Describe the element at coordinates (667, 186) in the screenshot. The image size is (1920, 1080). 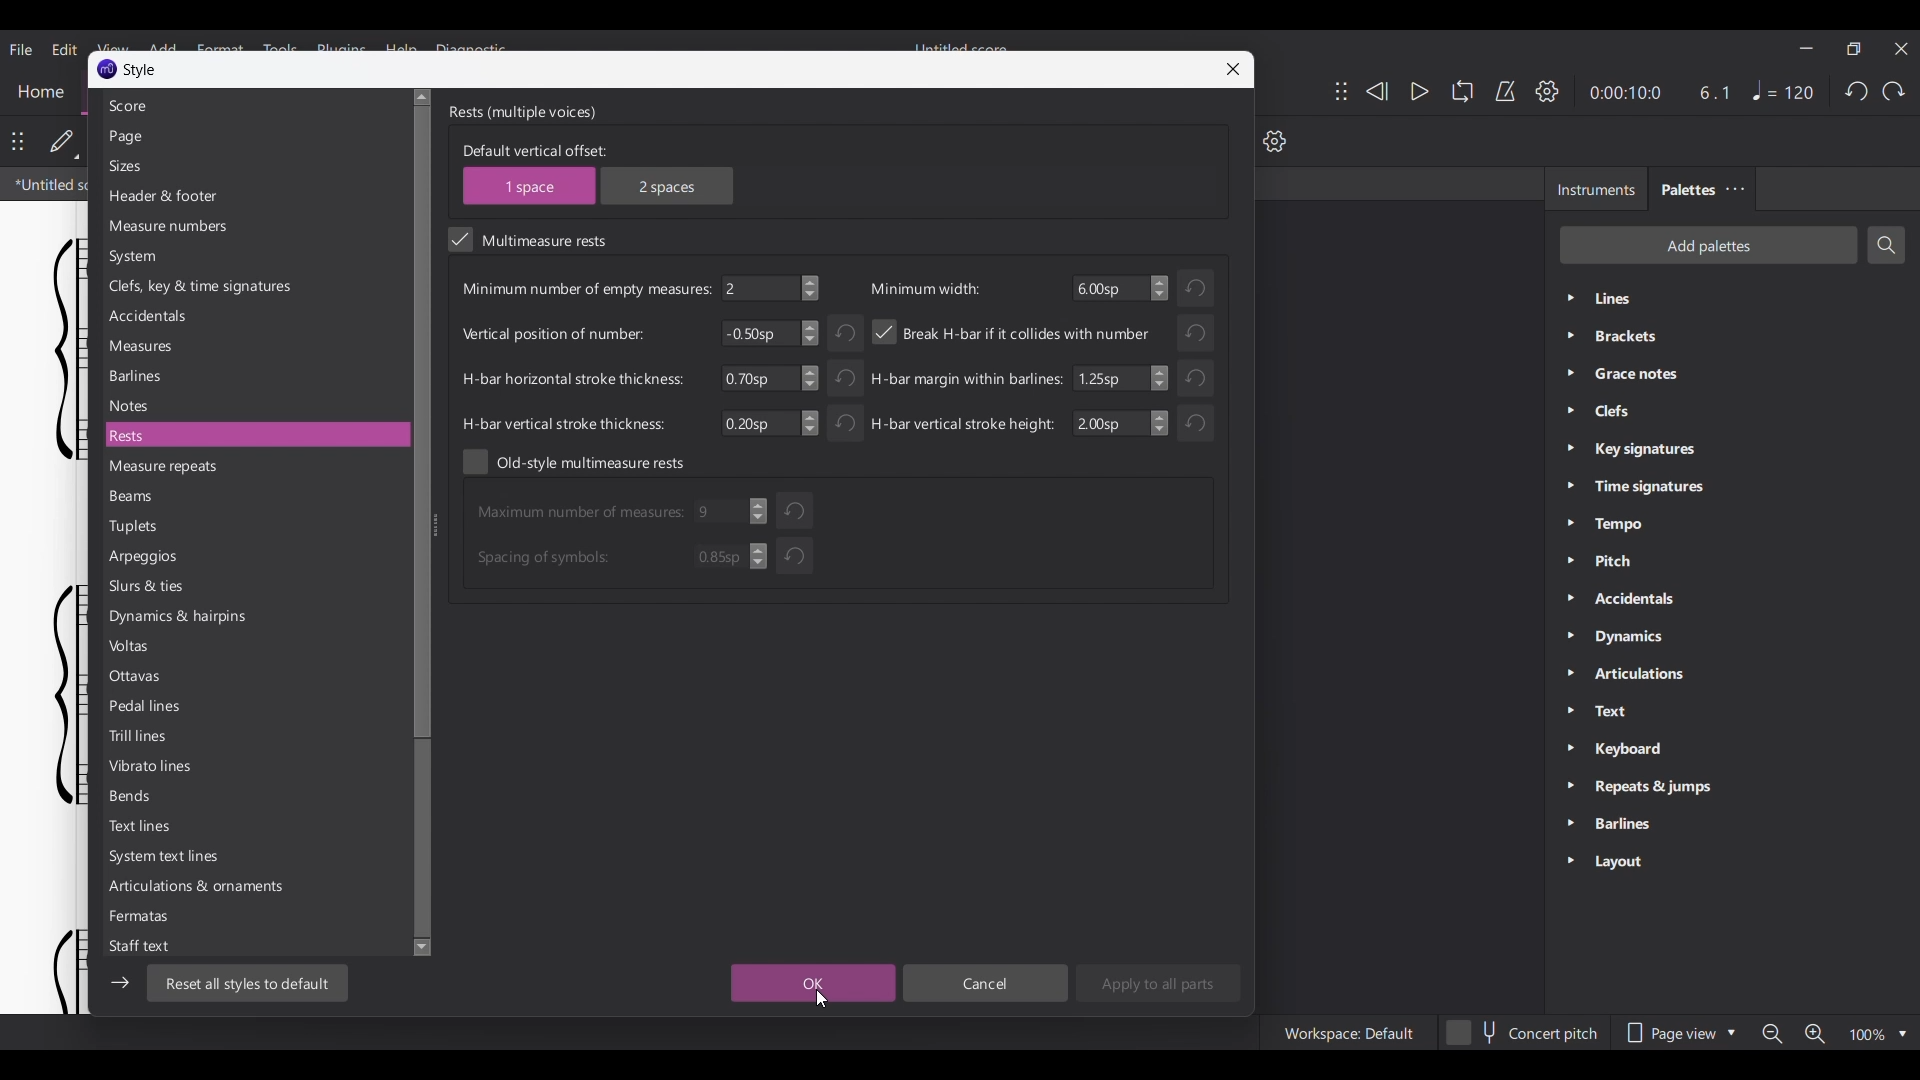
I see `2 spaces vertical offset` at that location.